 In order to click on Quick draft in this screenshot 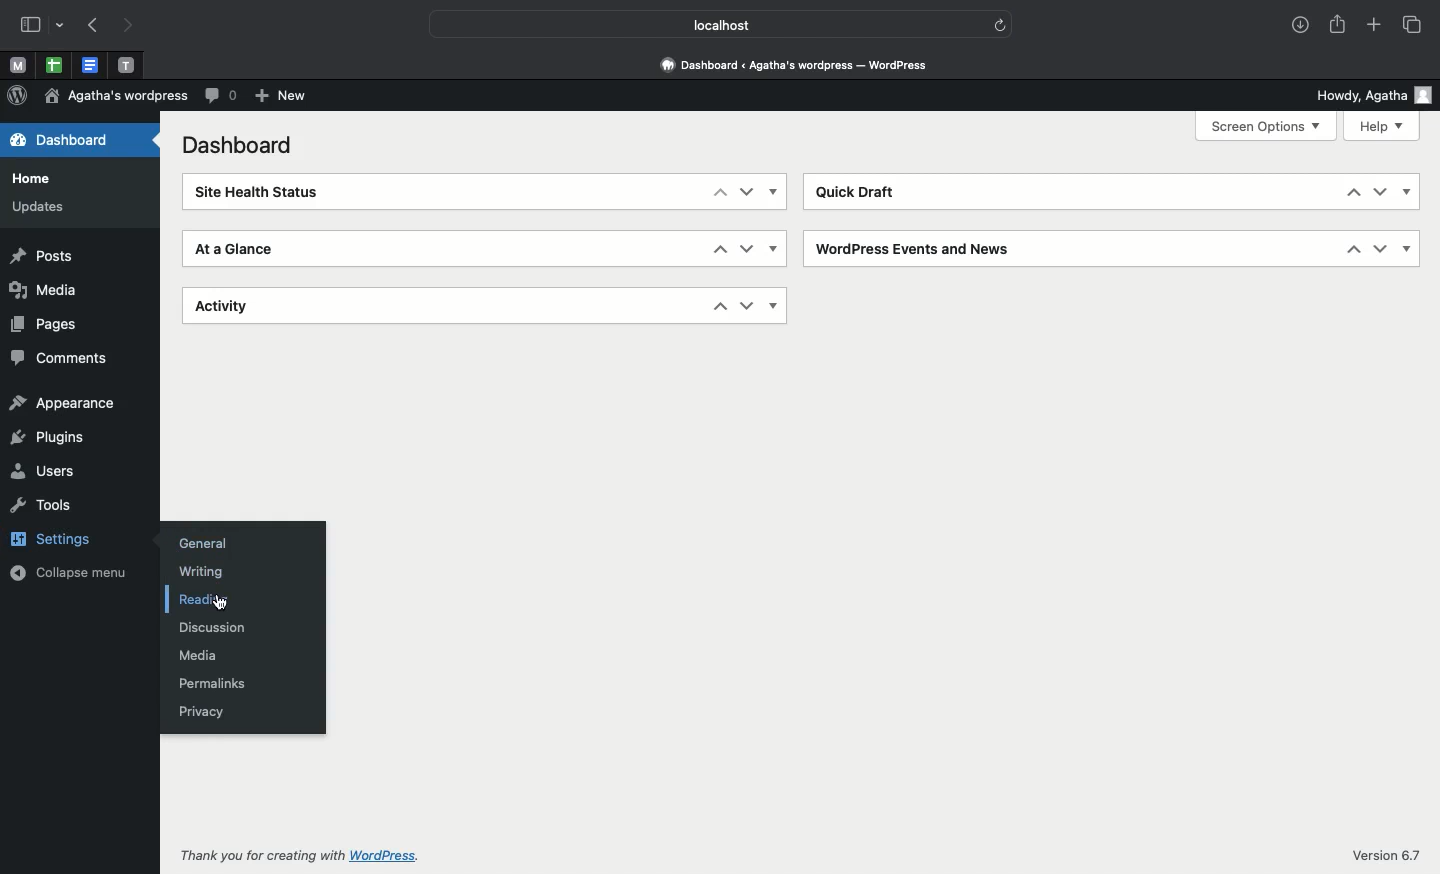, I will do `click(857, 190)`.